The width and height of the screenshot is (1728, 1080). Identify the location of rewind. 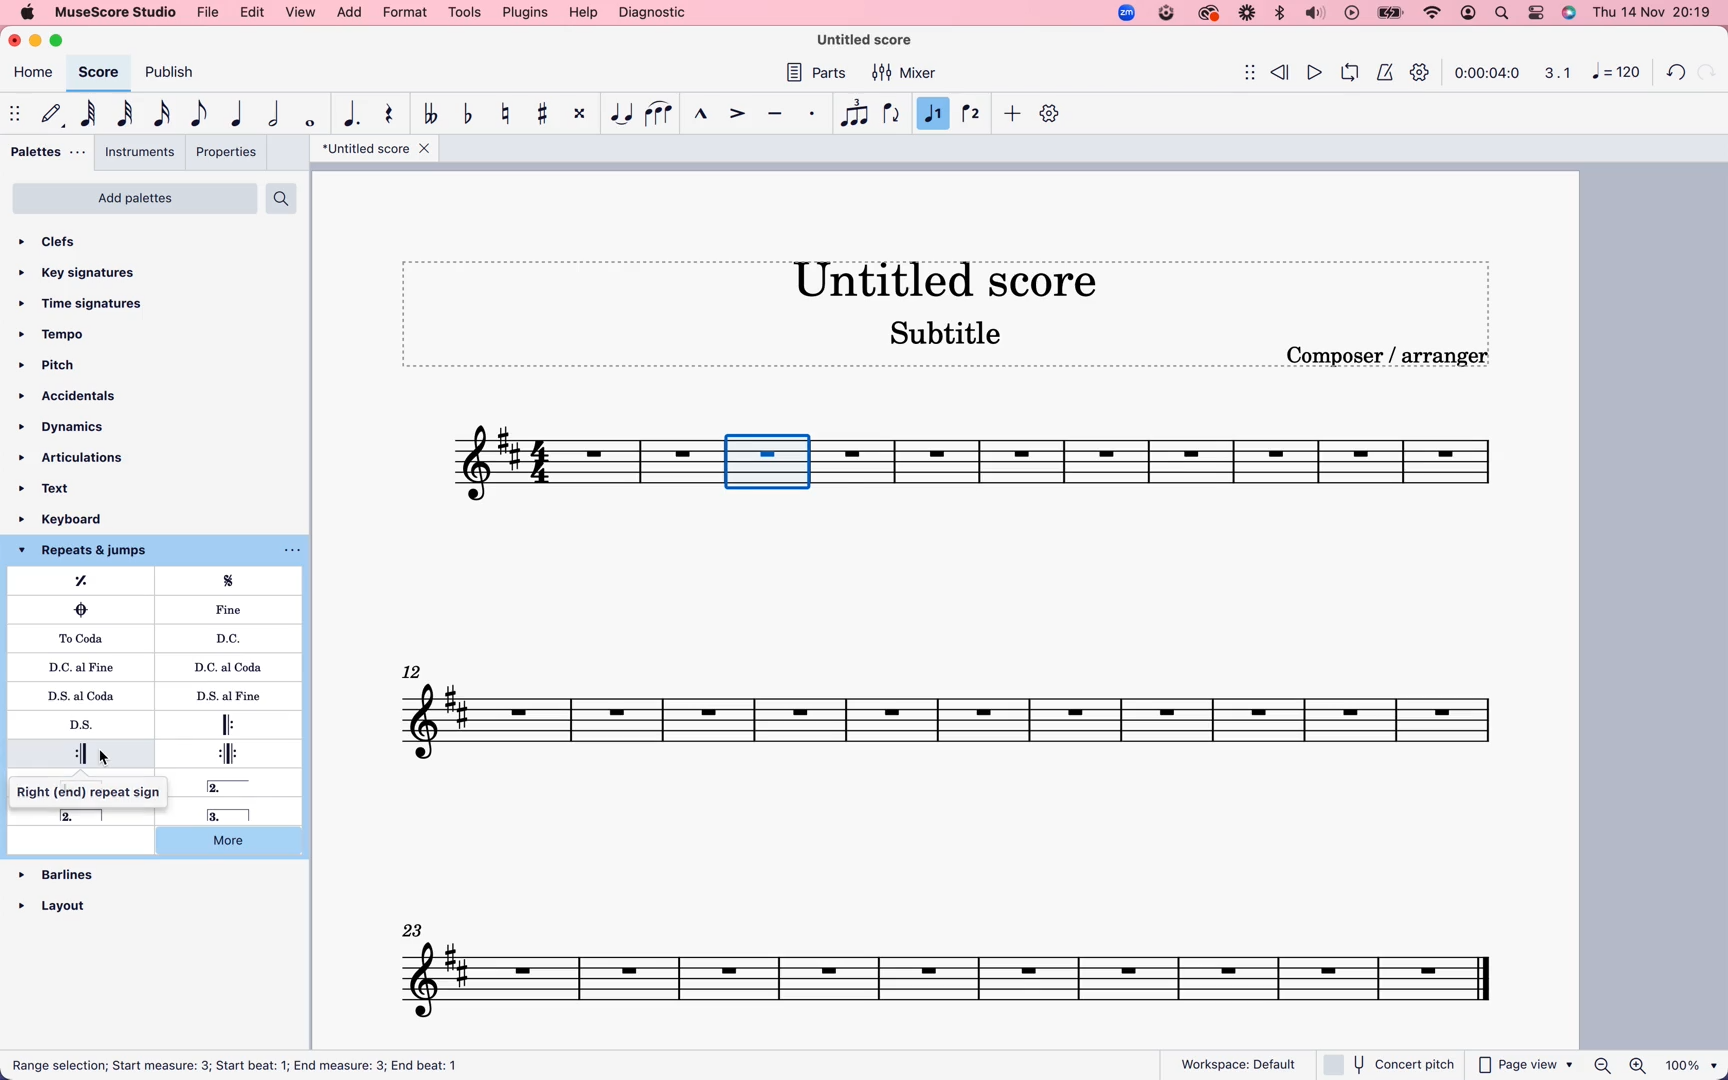
(1282, 69).